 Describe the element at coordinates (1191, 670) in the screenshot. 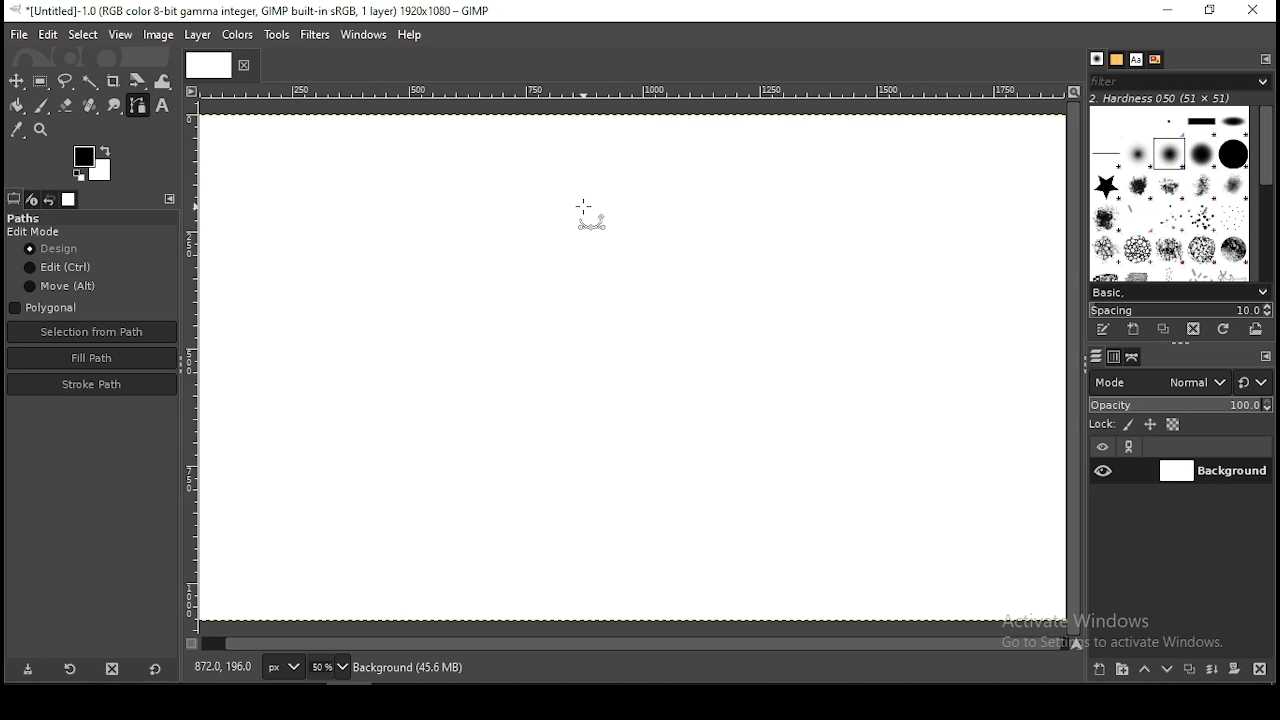

I see `duplicate layer` at that location.